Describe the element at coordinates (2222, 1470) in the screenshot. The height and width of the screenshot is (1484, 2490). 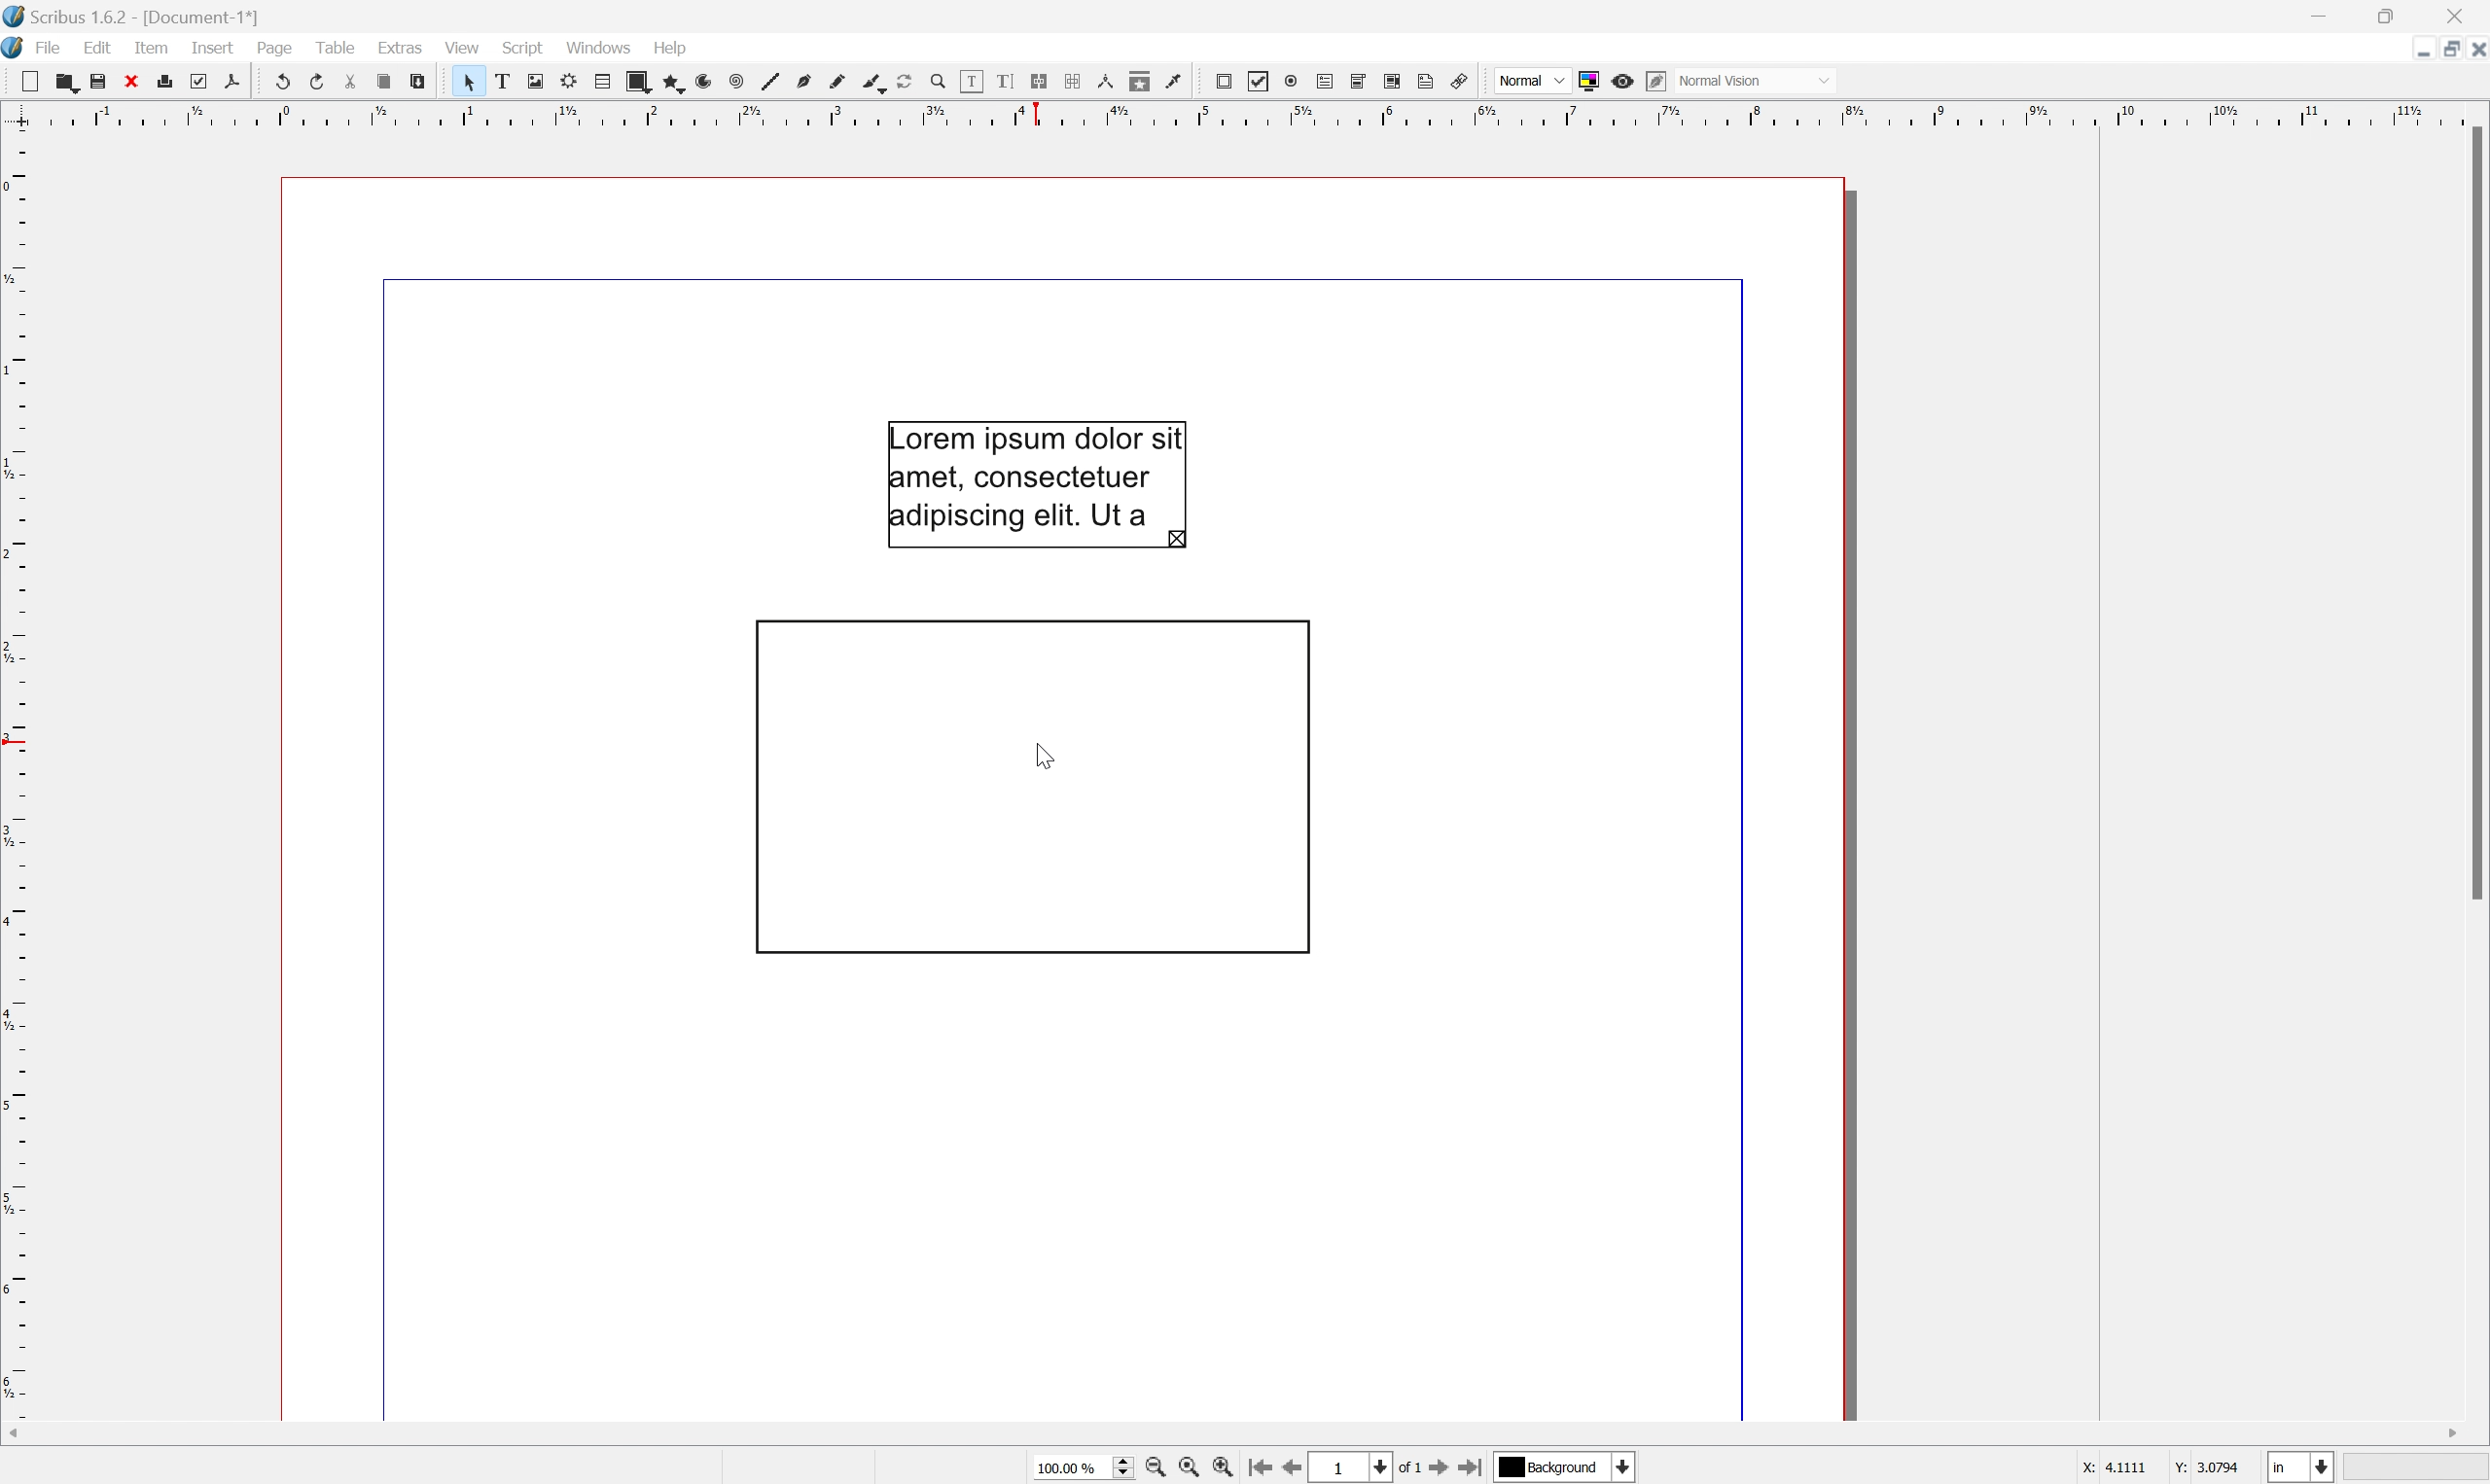
I see `3.0794` at that location.